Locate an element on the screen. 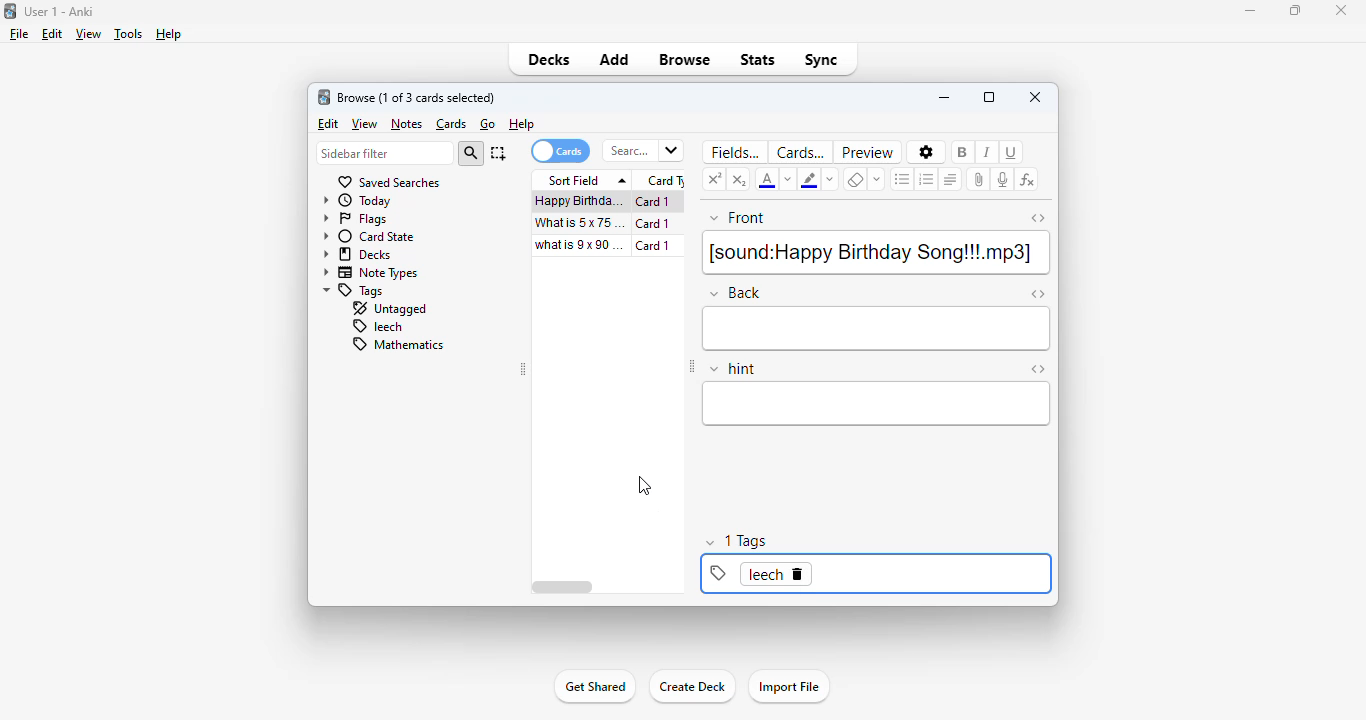 The width and height of the screenshot is (1366, 720). minimize is located at coordinates (1252, 11).